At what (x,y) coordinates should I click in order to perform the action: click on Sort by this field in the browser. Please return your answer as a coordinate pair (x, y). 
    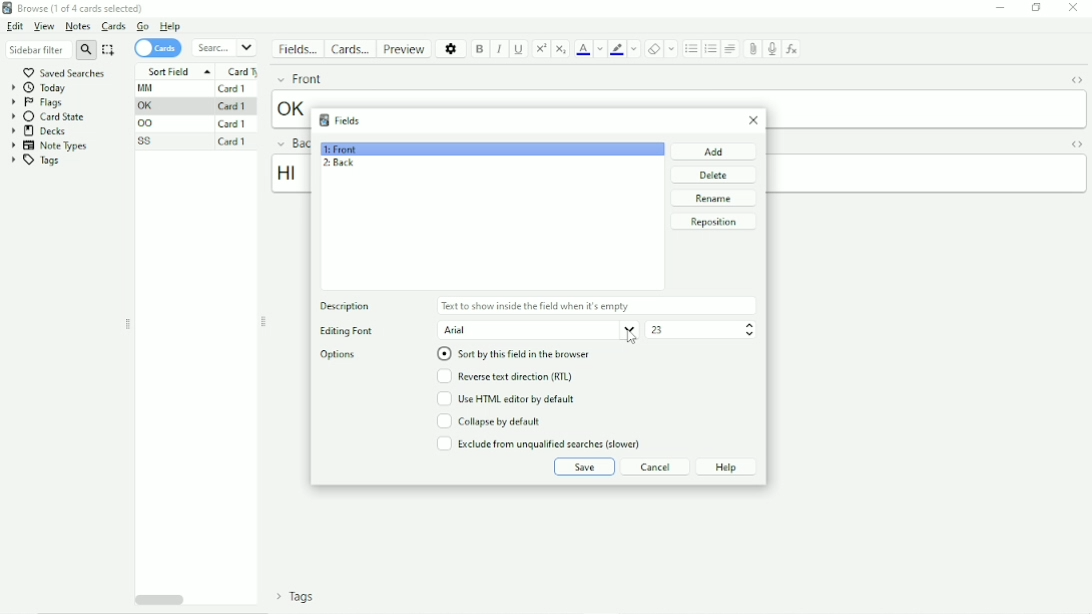
    Looking at the image, I should click on (513, 354).